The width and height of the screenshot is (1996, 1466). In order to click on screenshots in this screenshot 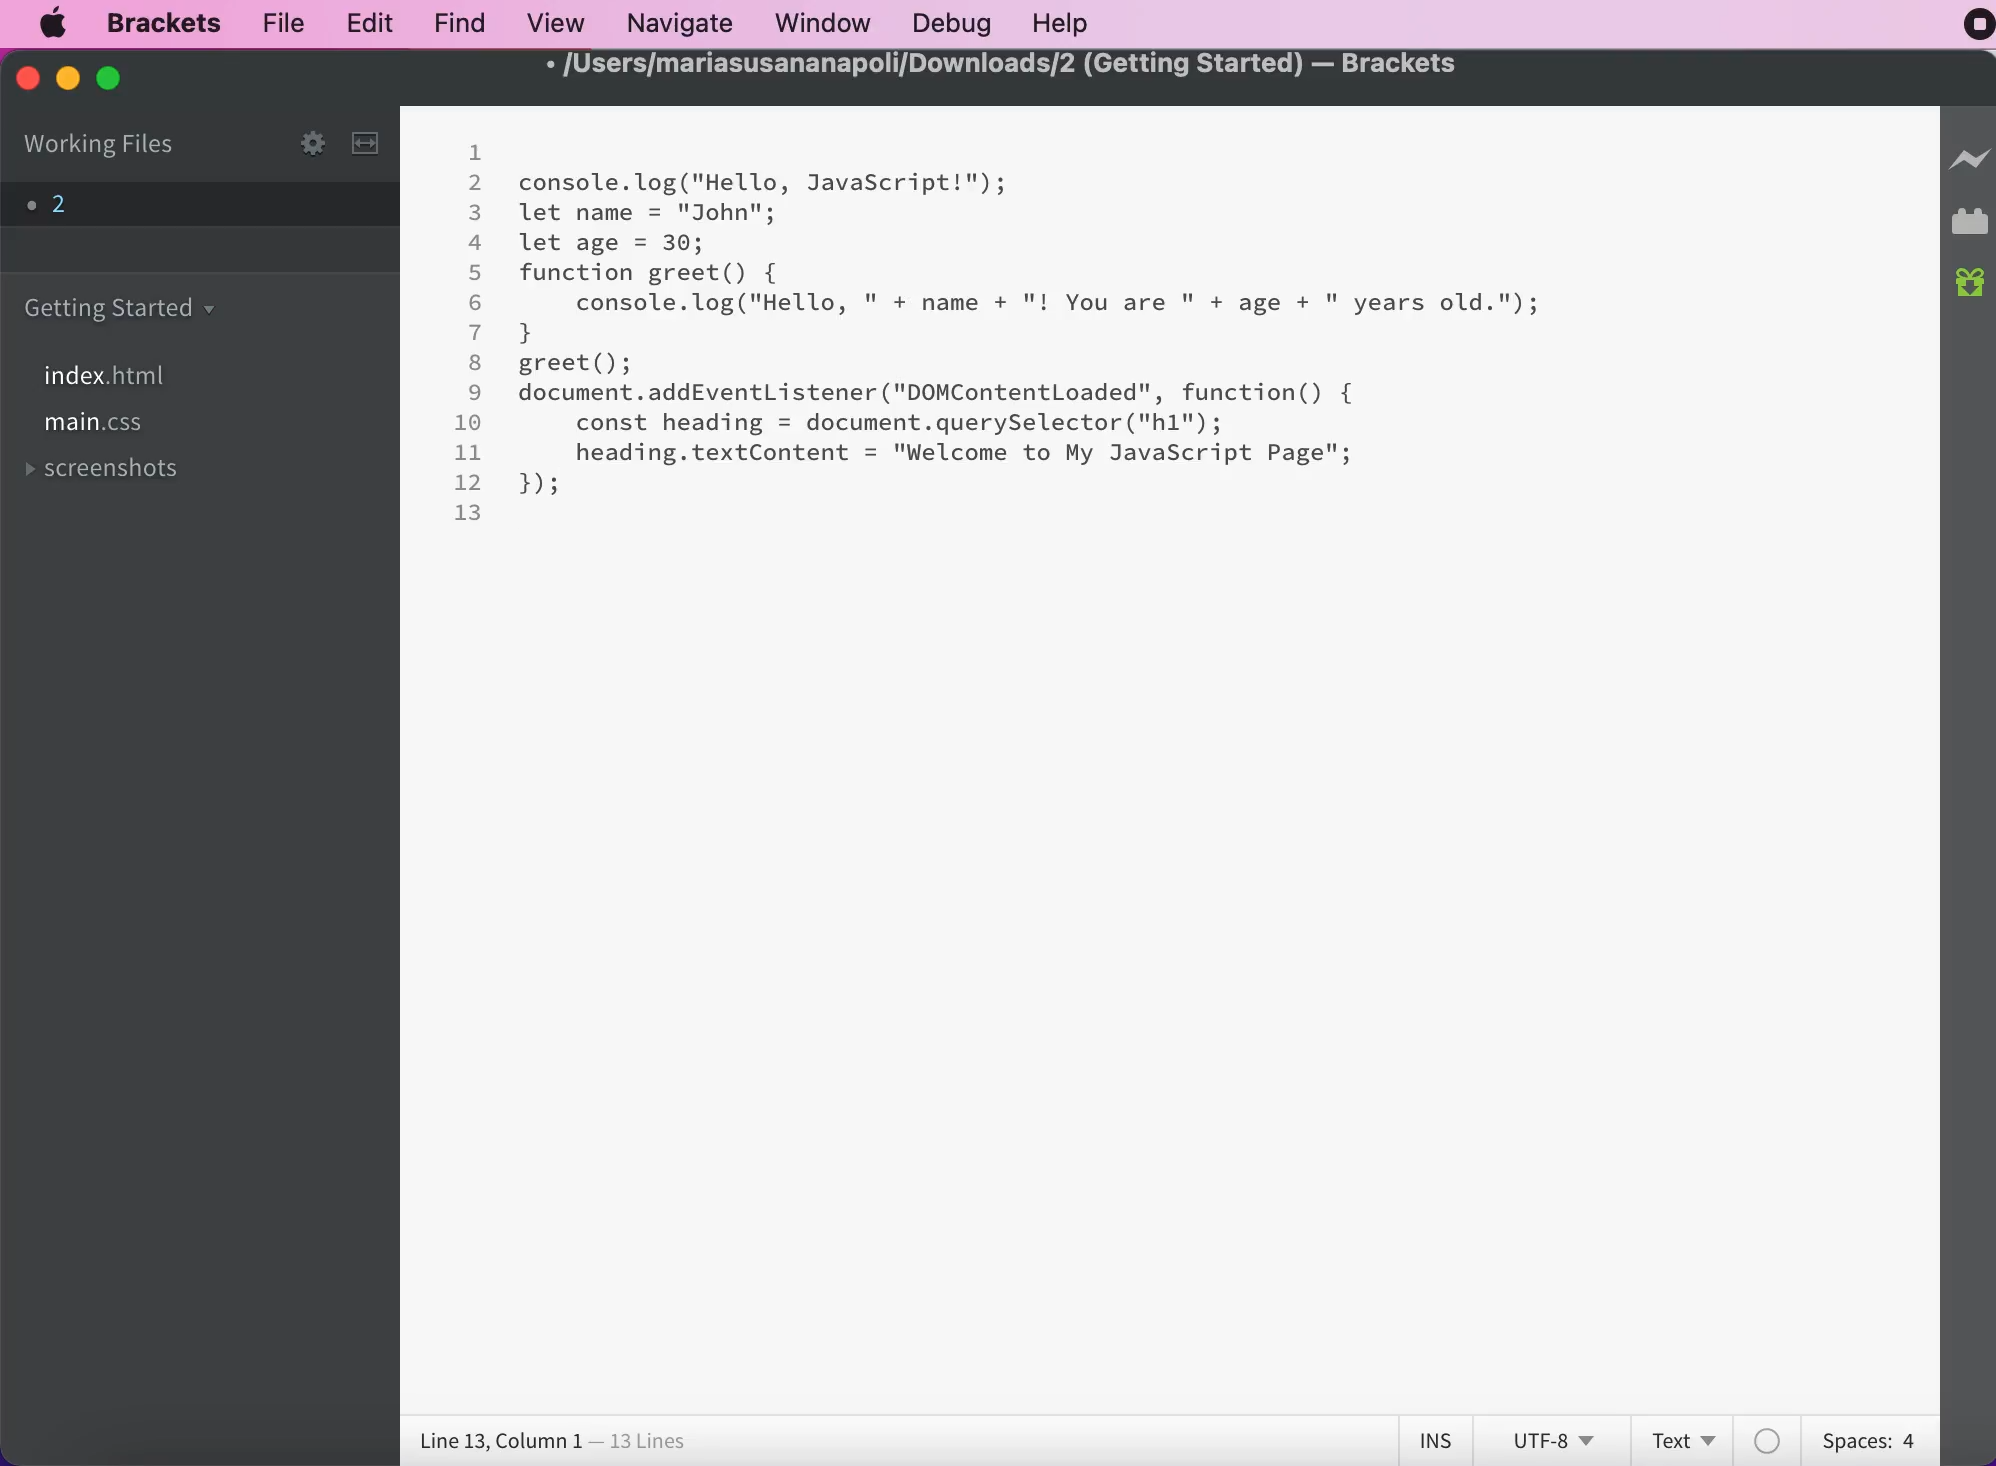, I will do `click(136, 469)`.